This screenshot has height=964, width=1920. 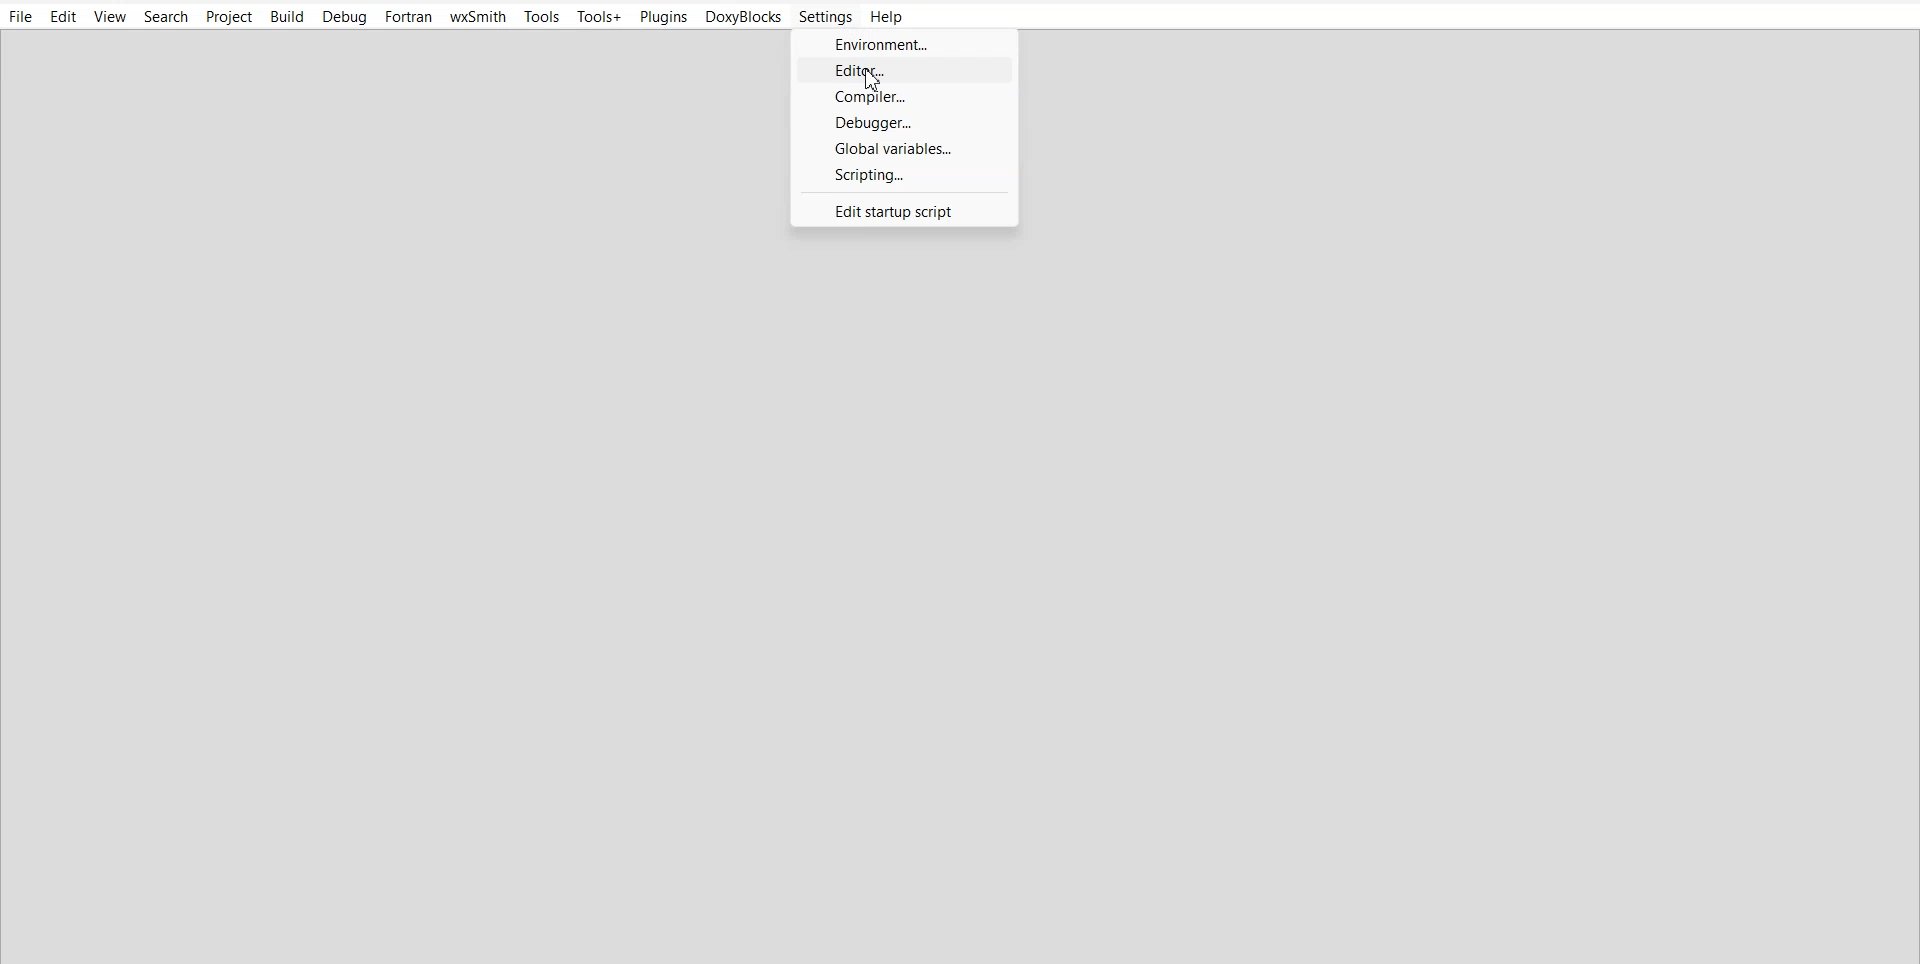 What do you see at coordinates (63, 17) in the screenshot?
I see `Edit` at bounding box center [63, 17].